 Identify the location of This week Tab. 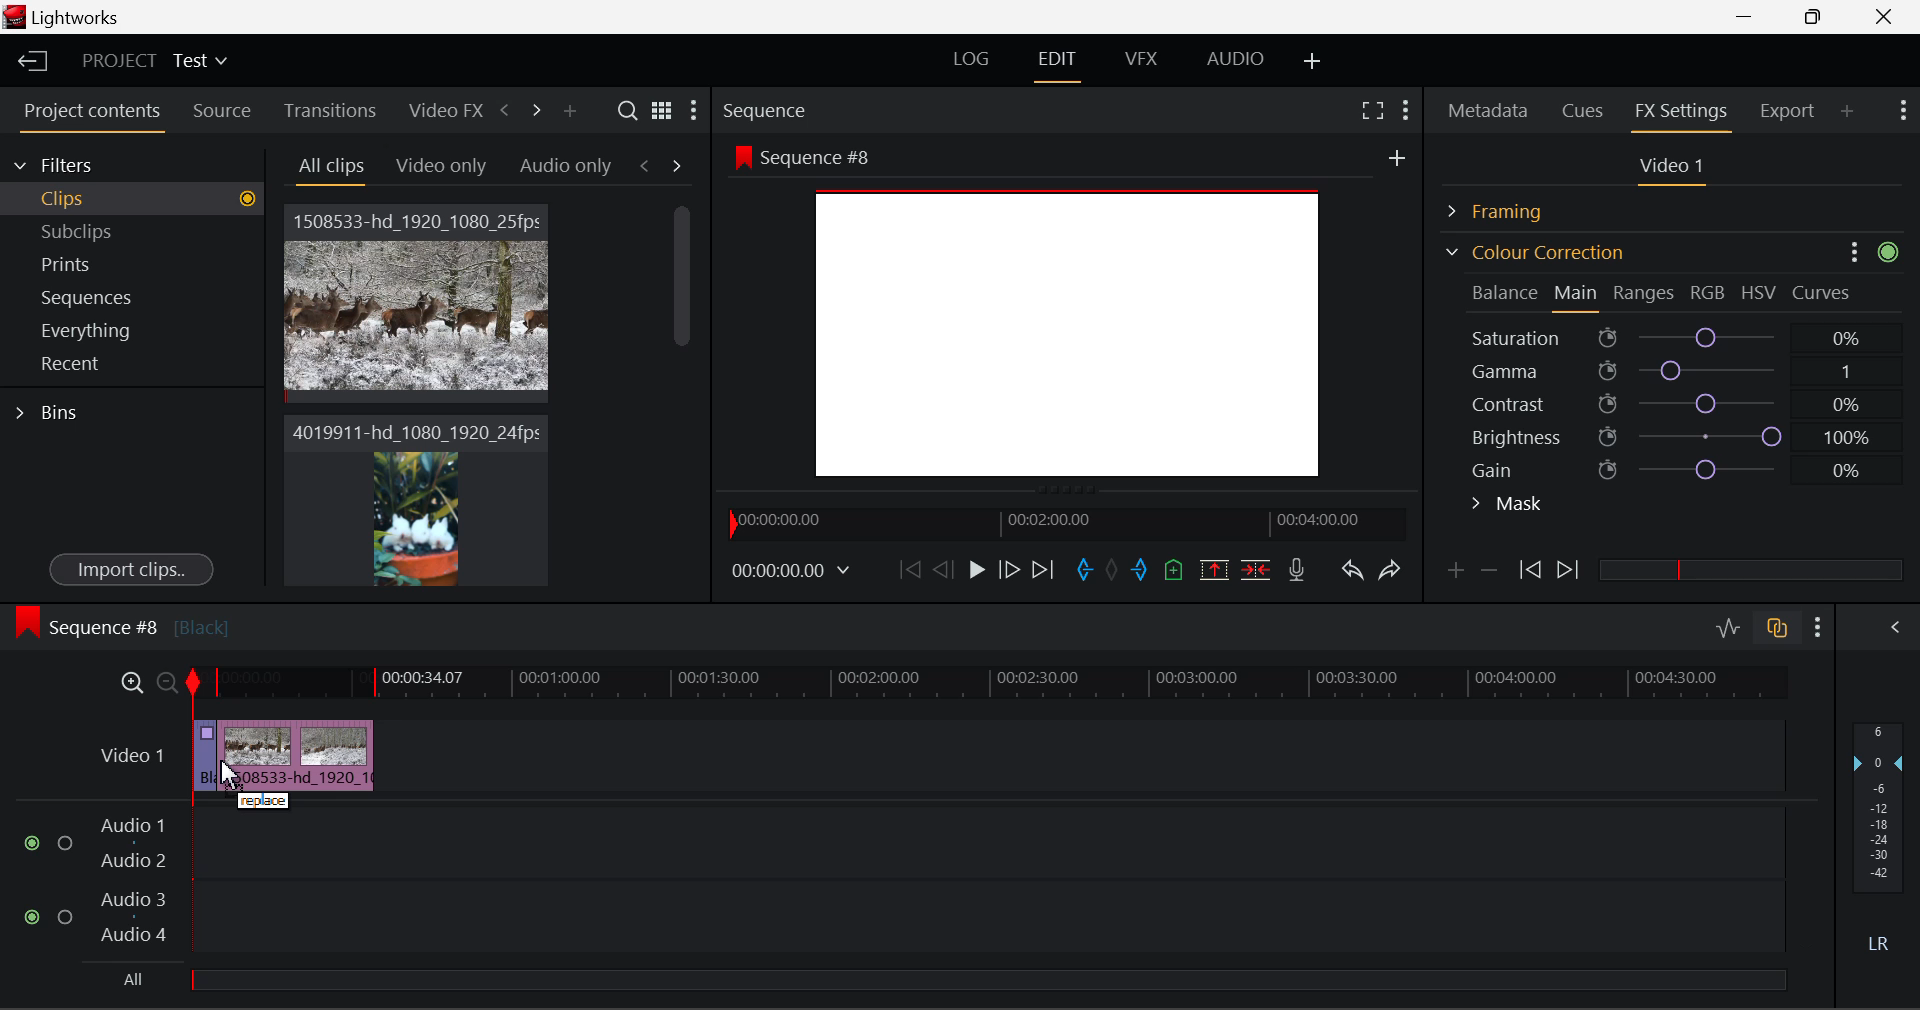
(564, 166).